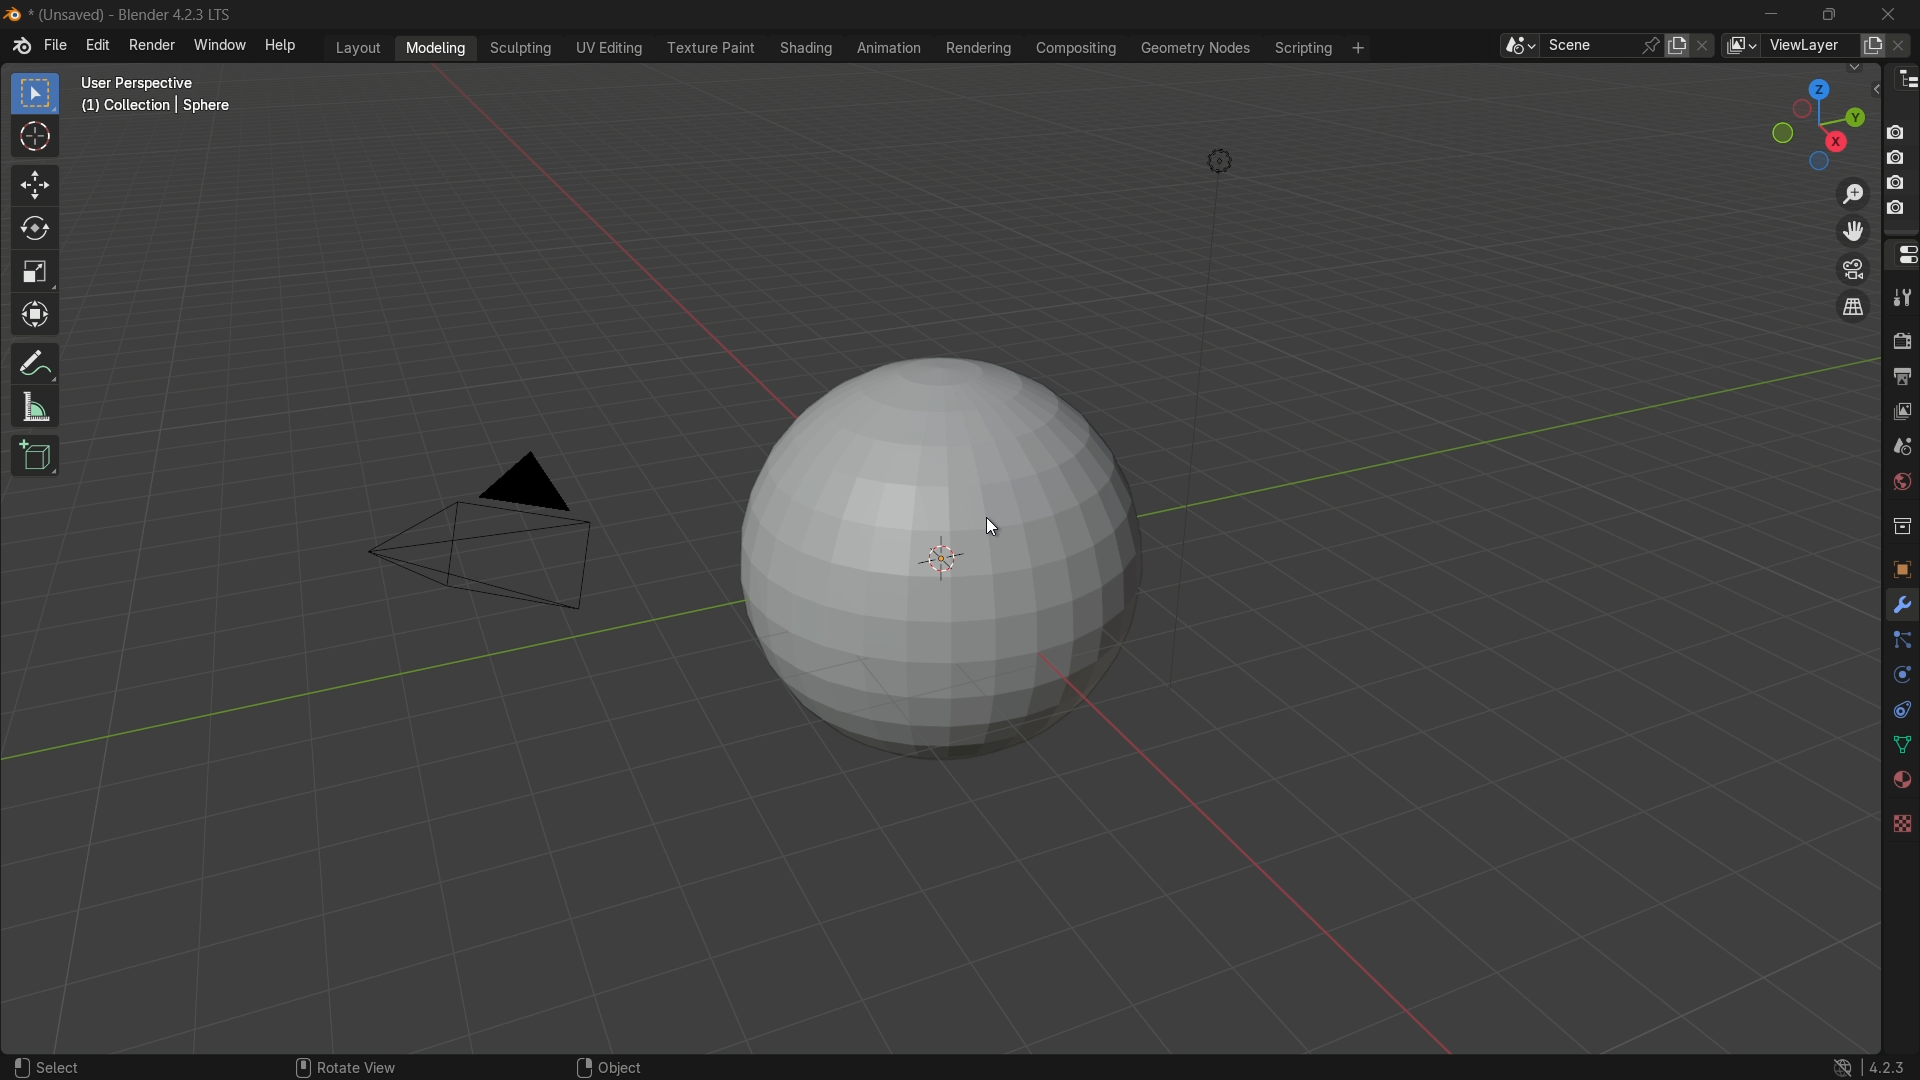 The width and height of the screenshot is (1920, 1080). I want to click on rotate or preset viewpoint, so click(1807, 125).